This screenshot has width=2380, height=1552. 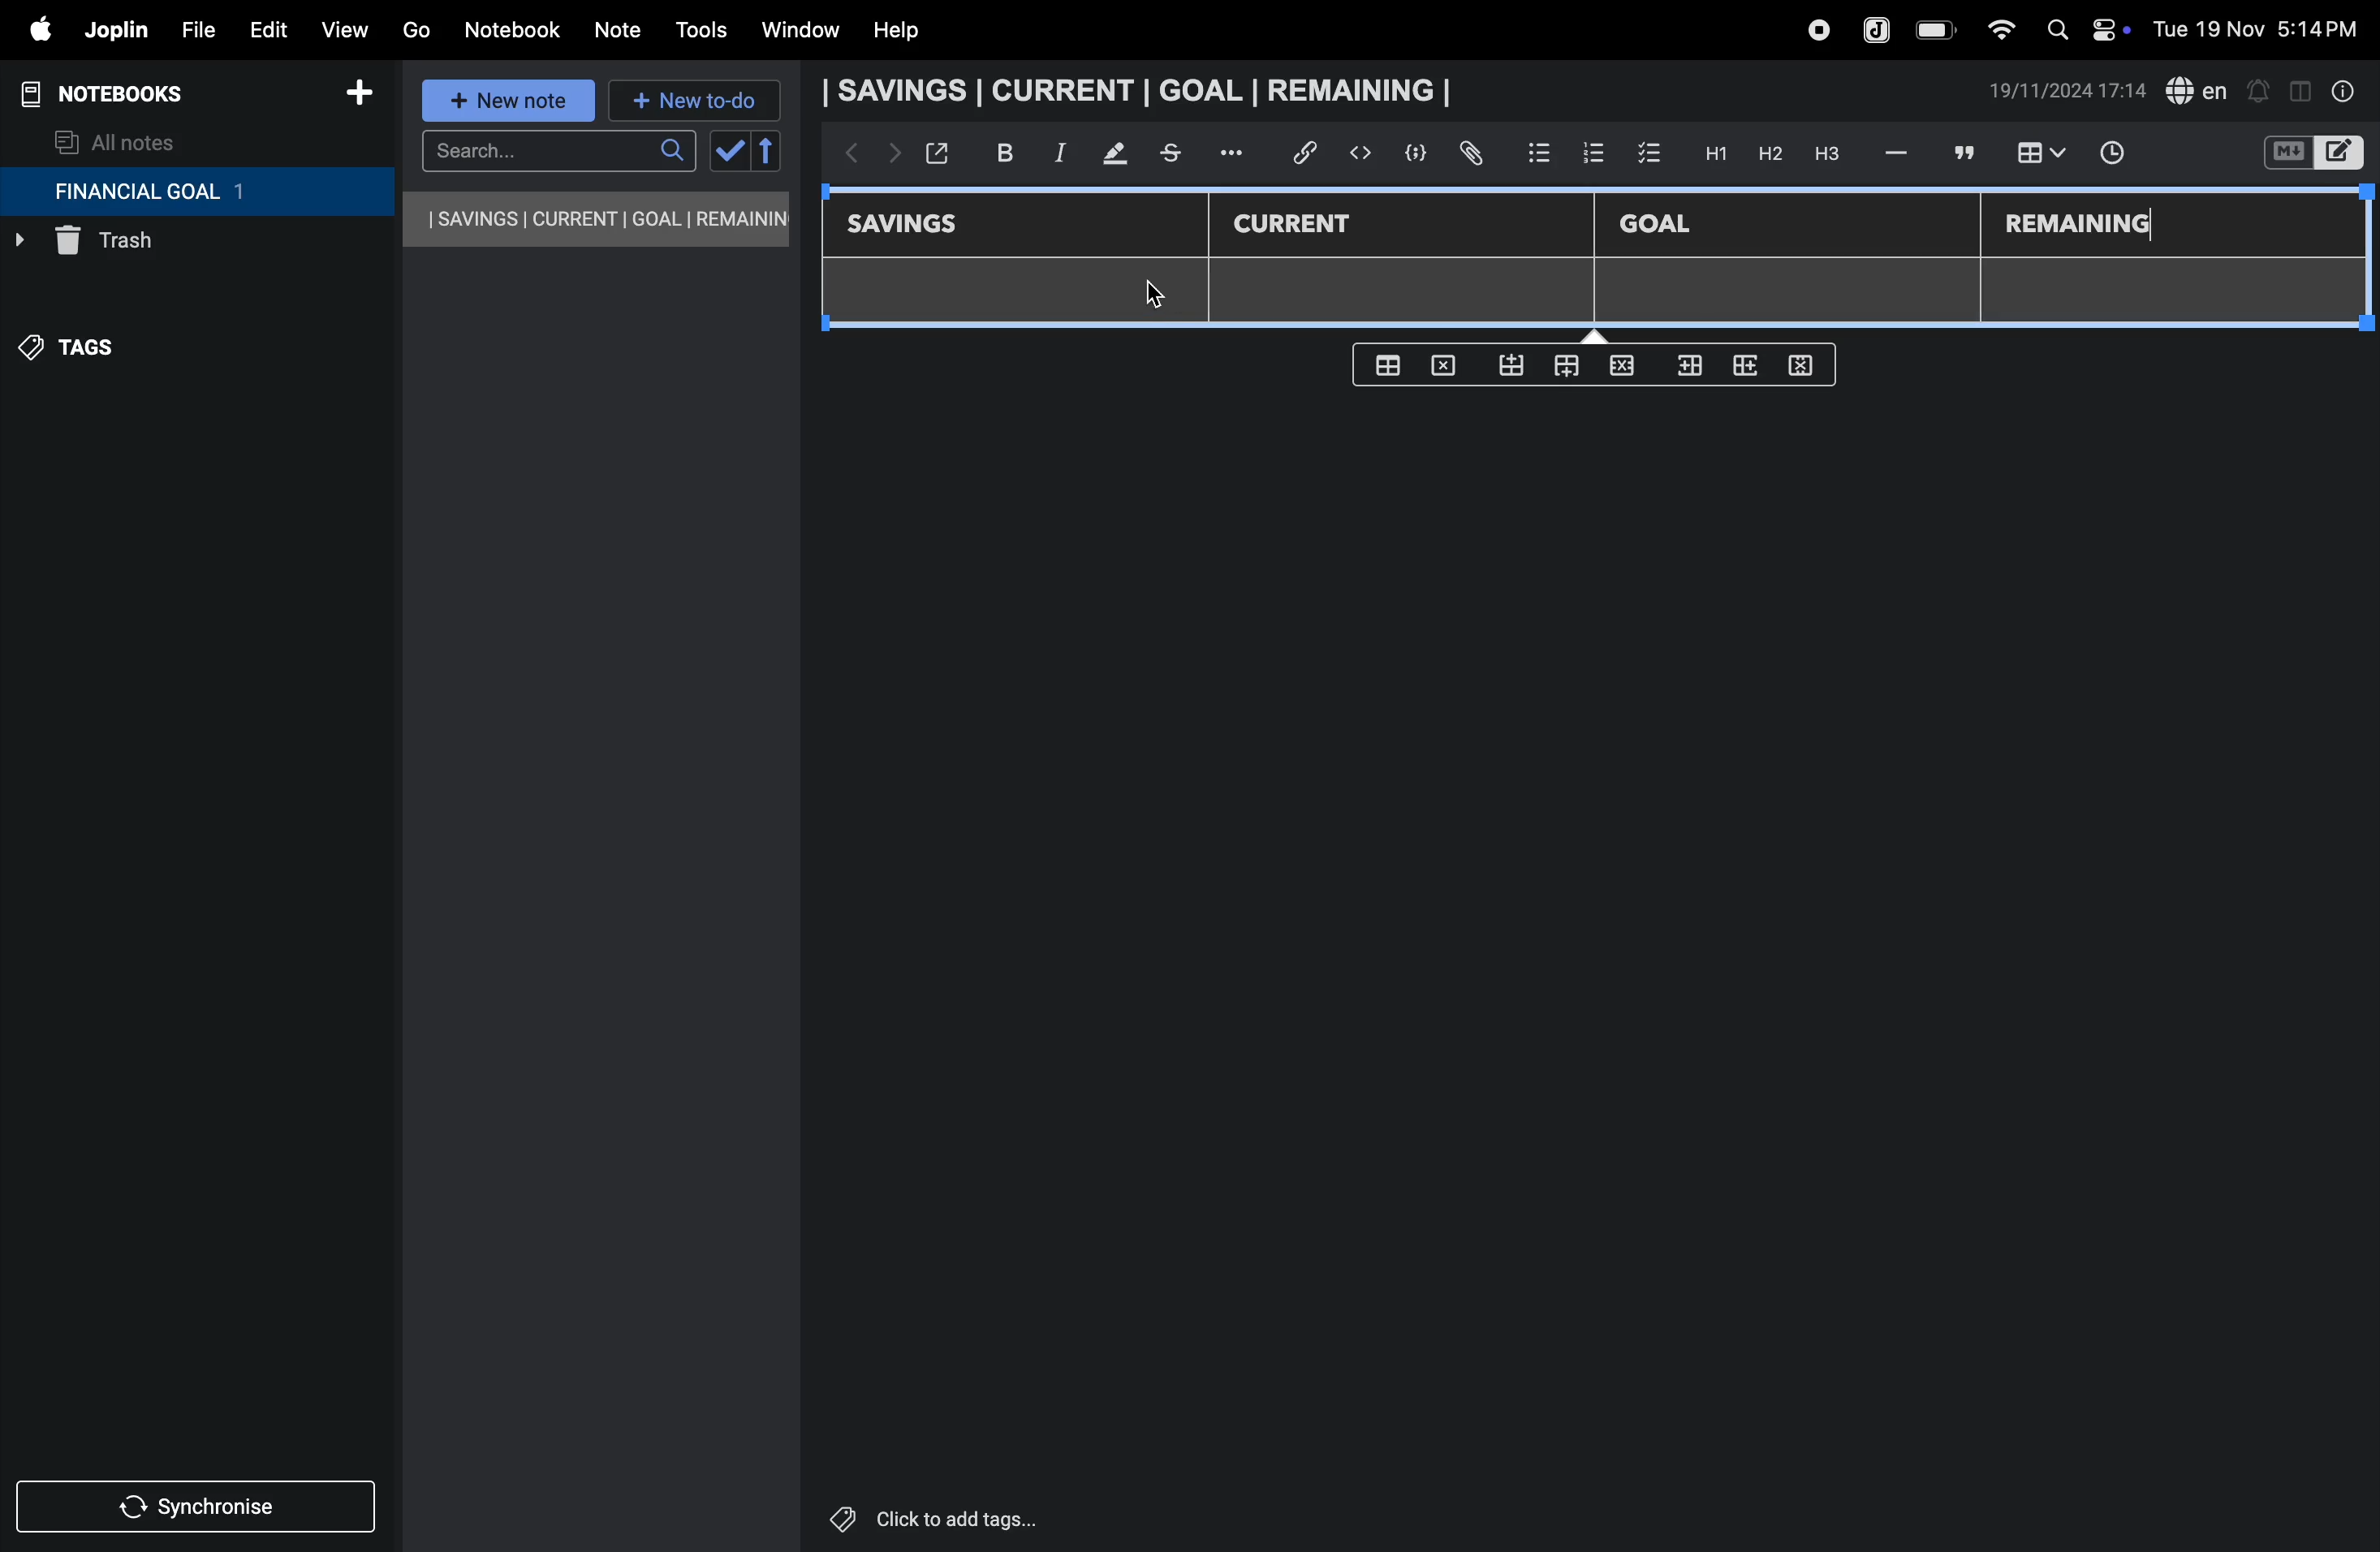 I want to click on open window, so click(x=935, y=153).